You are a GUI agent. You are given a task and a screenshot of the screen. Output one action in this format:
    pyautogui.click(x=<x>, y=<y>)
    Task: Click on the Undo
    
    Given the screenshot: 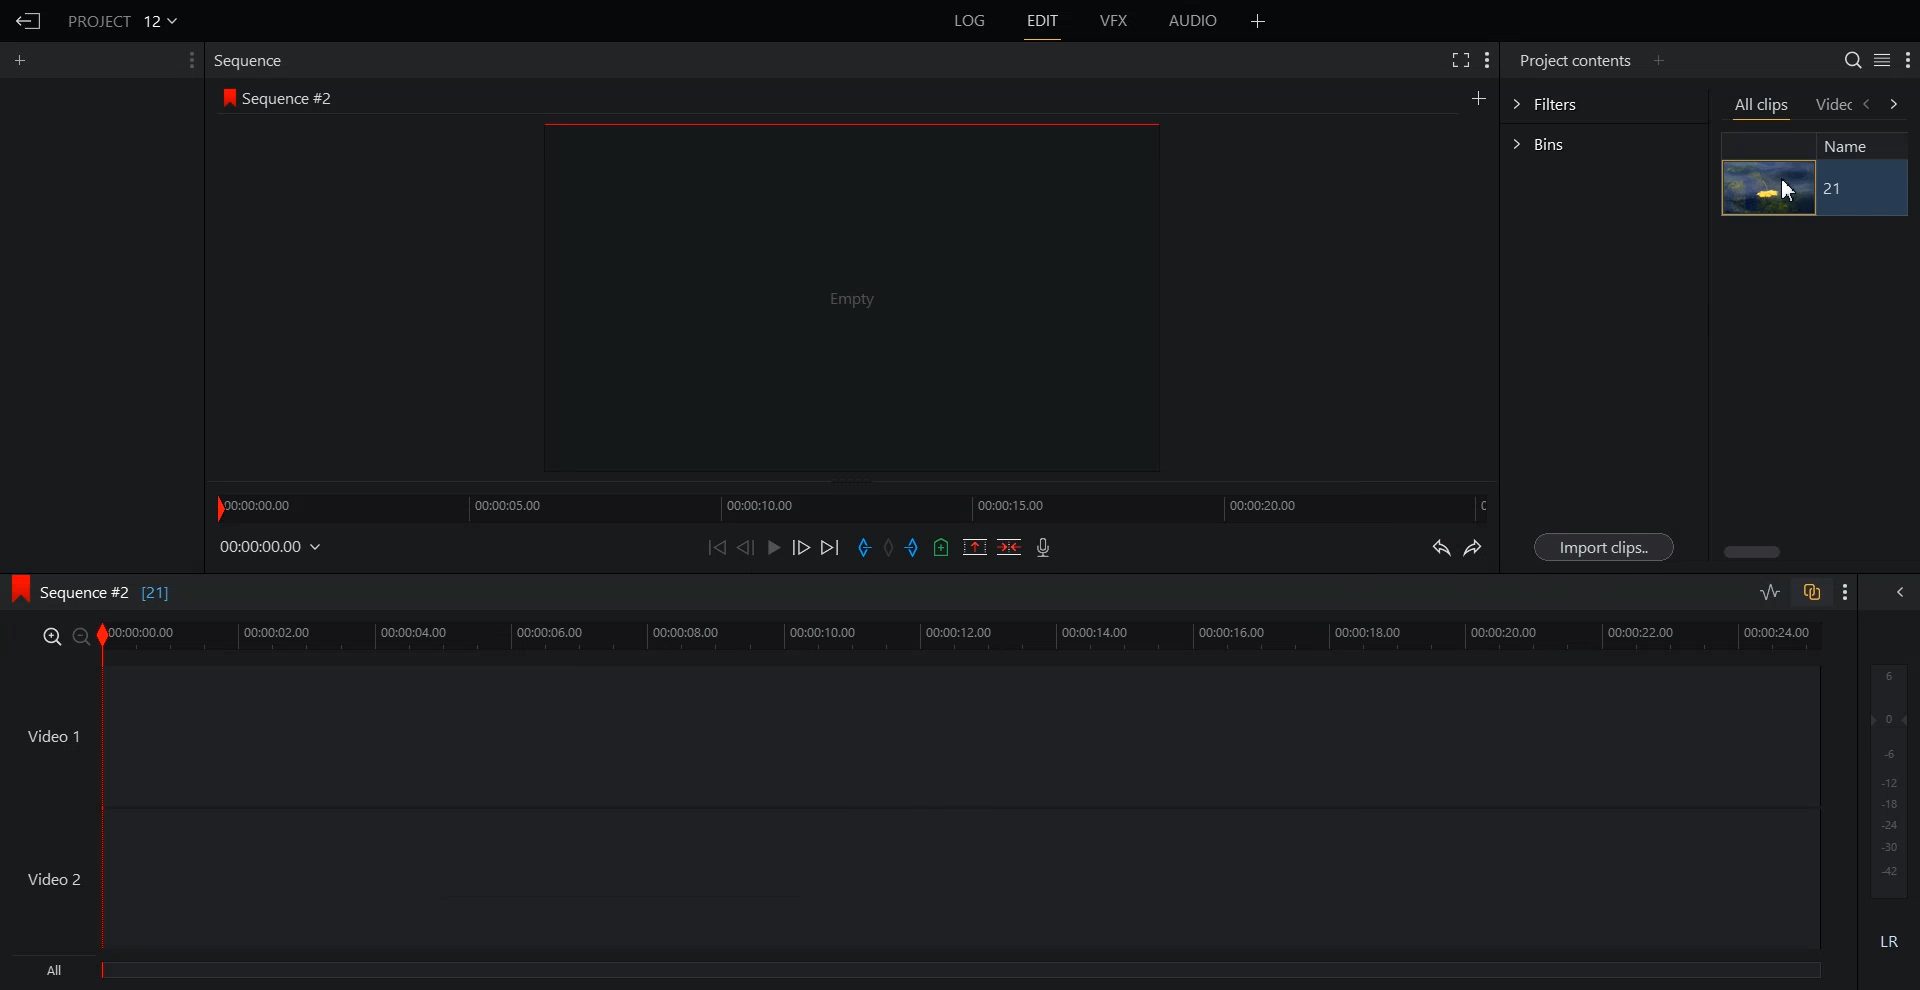 What is the action you would take?
    pyautogui.click(x=1440, y=547)
    